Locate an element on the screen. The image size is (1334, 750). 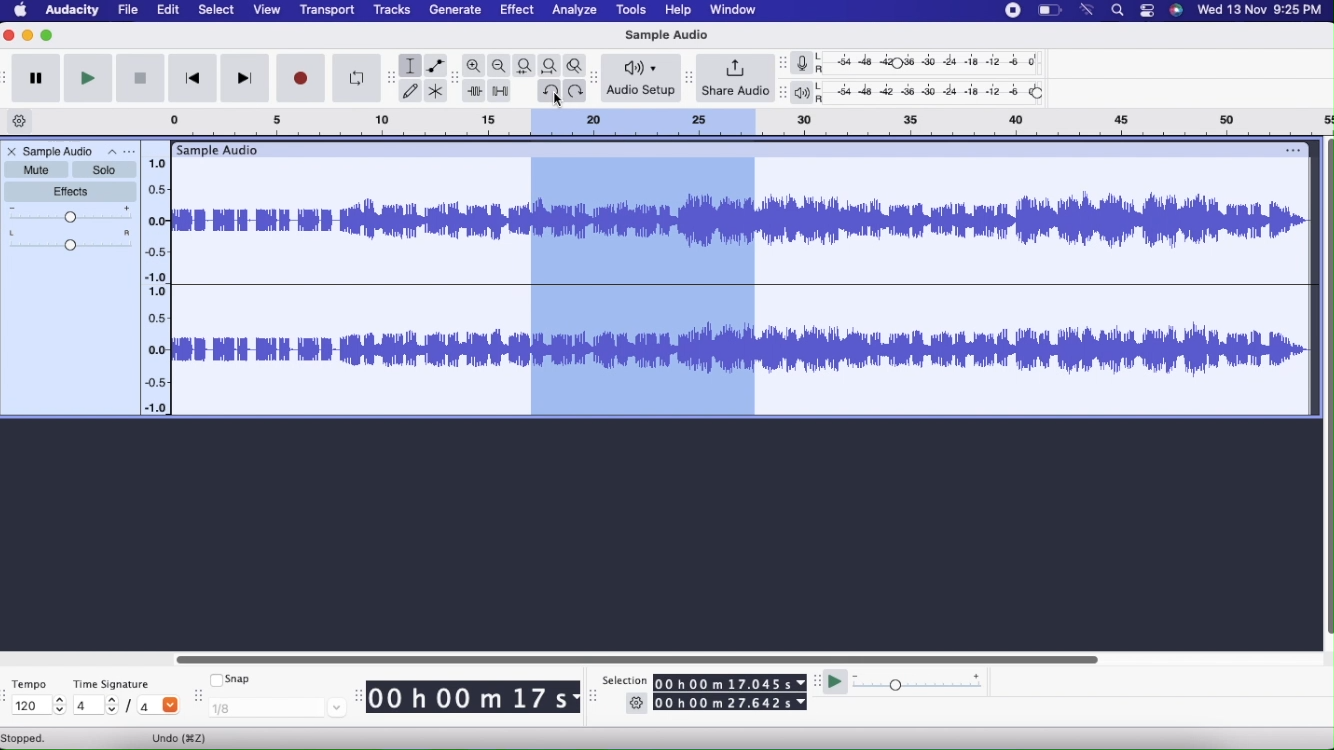
Recording level is located at coordinates (938, 62).